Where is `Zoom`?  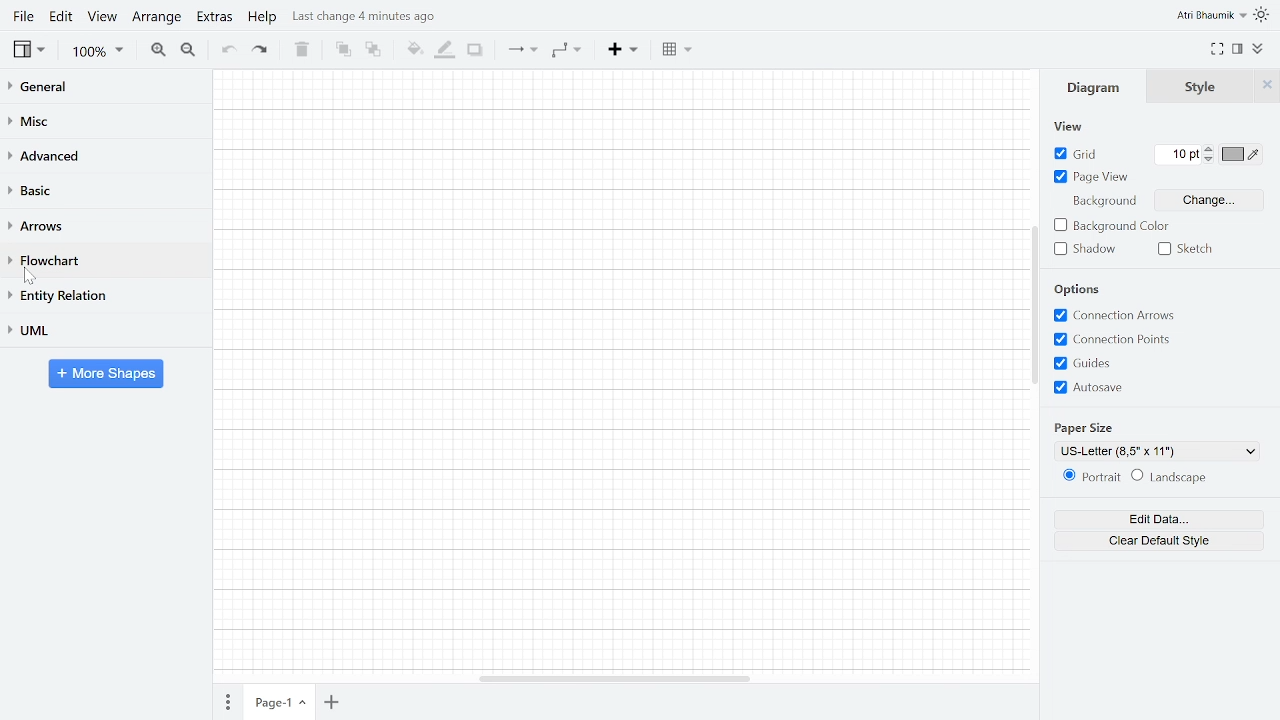
Zoom is located at coordinates (96, 52).